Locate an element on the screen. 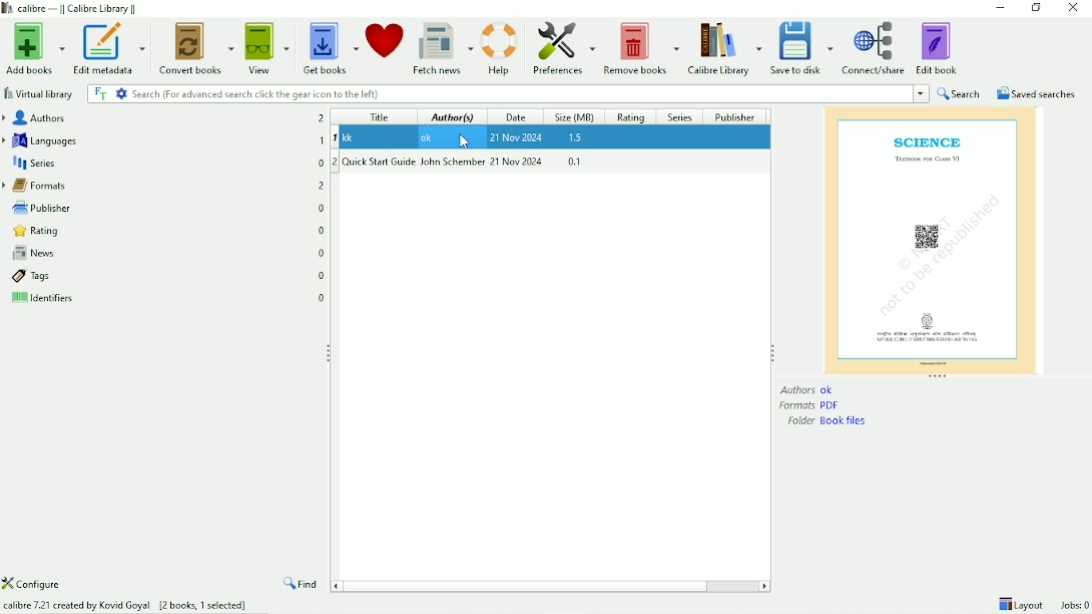 This screenshot has height=614, width=1092. Calibre 7.21 created by Kovid Goyal [2 books, 1 selected] is located at coordinates (127, 605).